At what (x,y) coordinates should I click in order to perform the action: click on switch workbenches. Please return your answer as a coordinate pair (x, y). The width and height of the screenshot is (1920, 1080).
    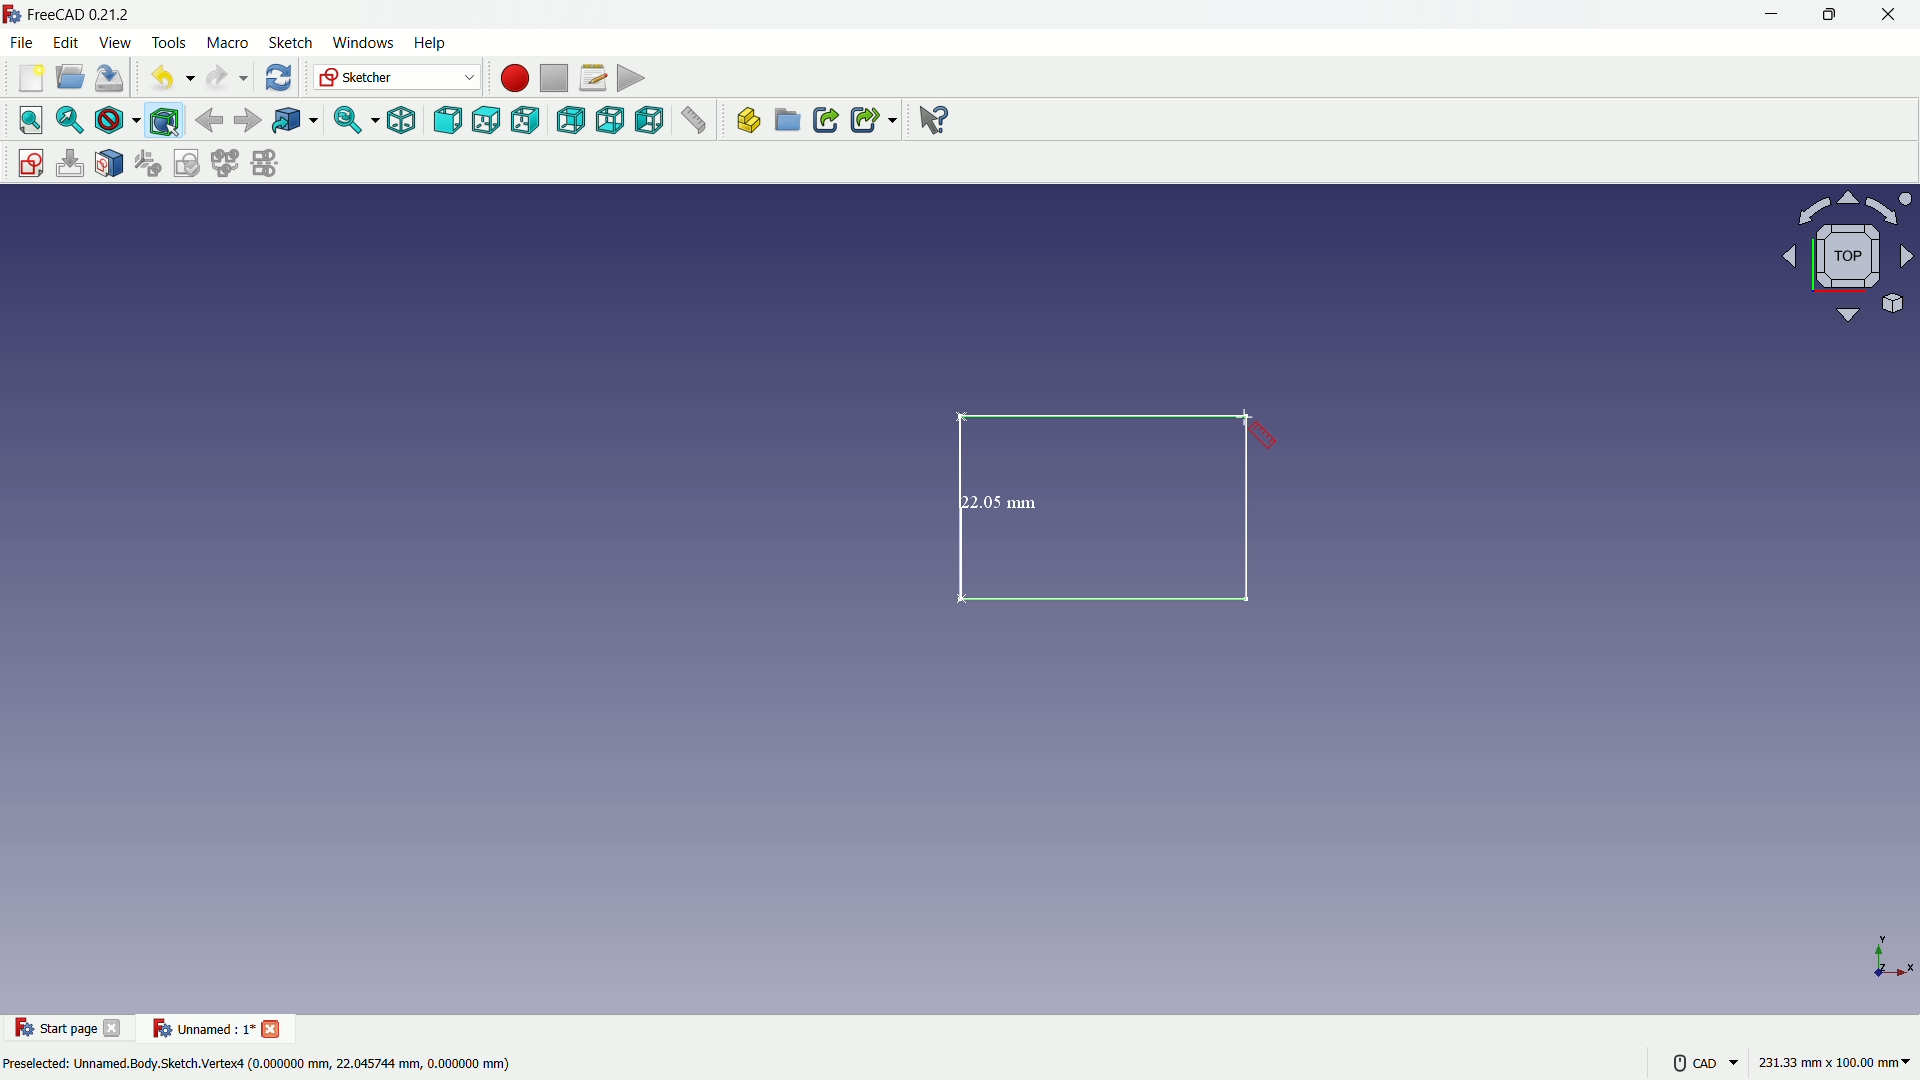
    Looking at the image, I should click on (397, 78).